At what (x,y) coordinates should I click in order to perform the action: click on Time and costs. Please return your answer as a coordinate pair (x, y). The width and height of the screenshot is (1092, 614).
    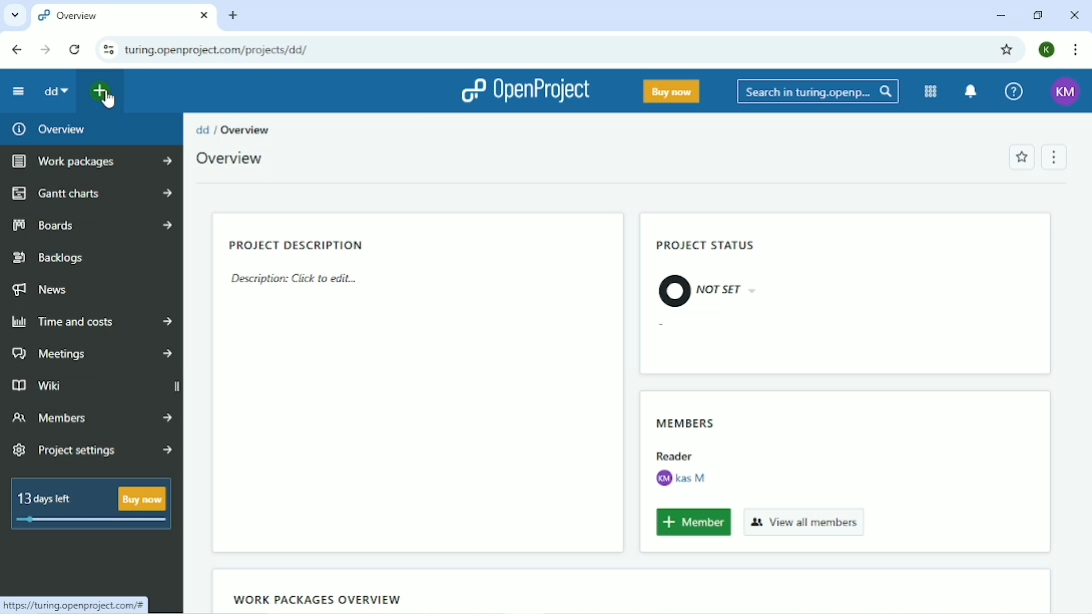
    Looking at the image, I should click on (92, 322).